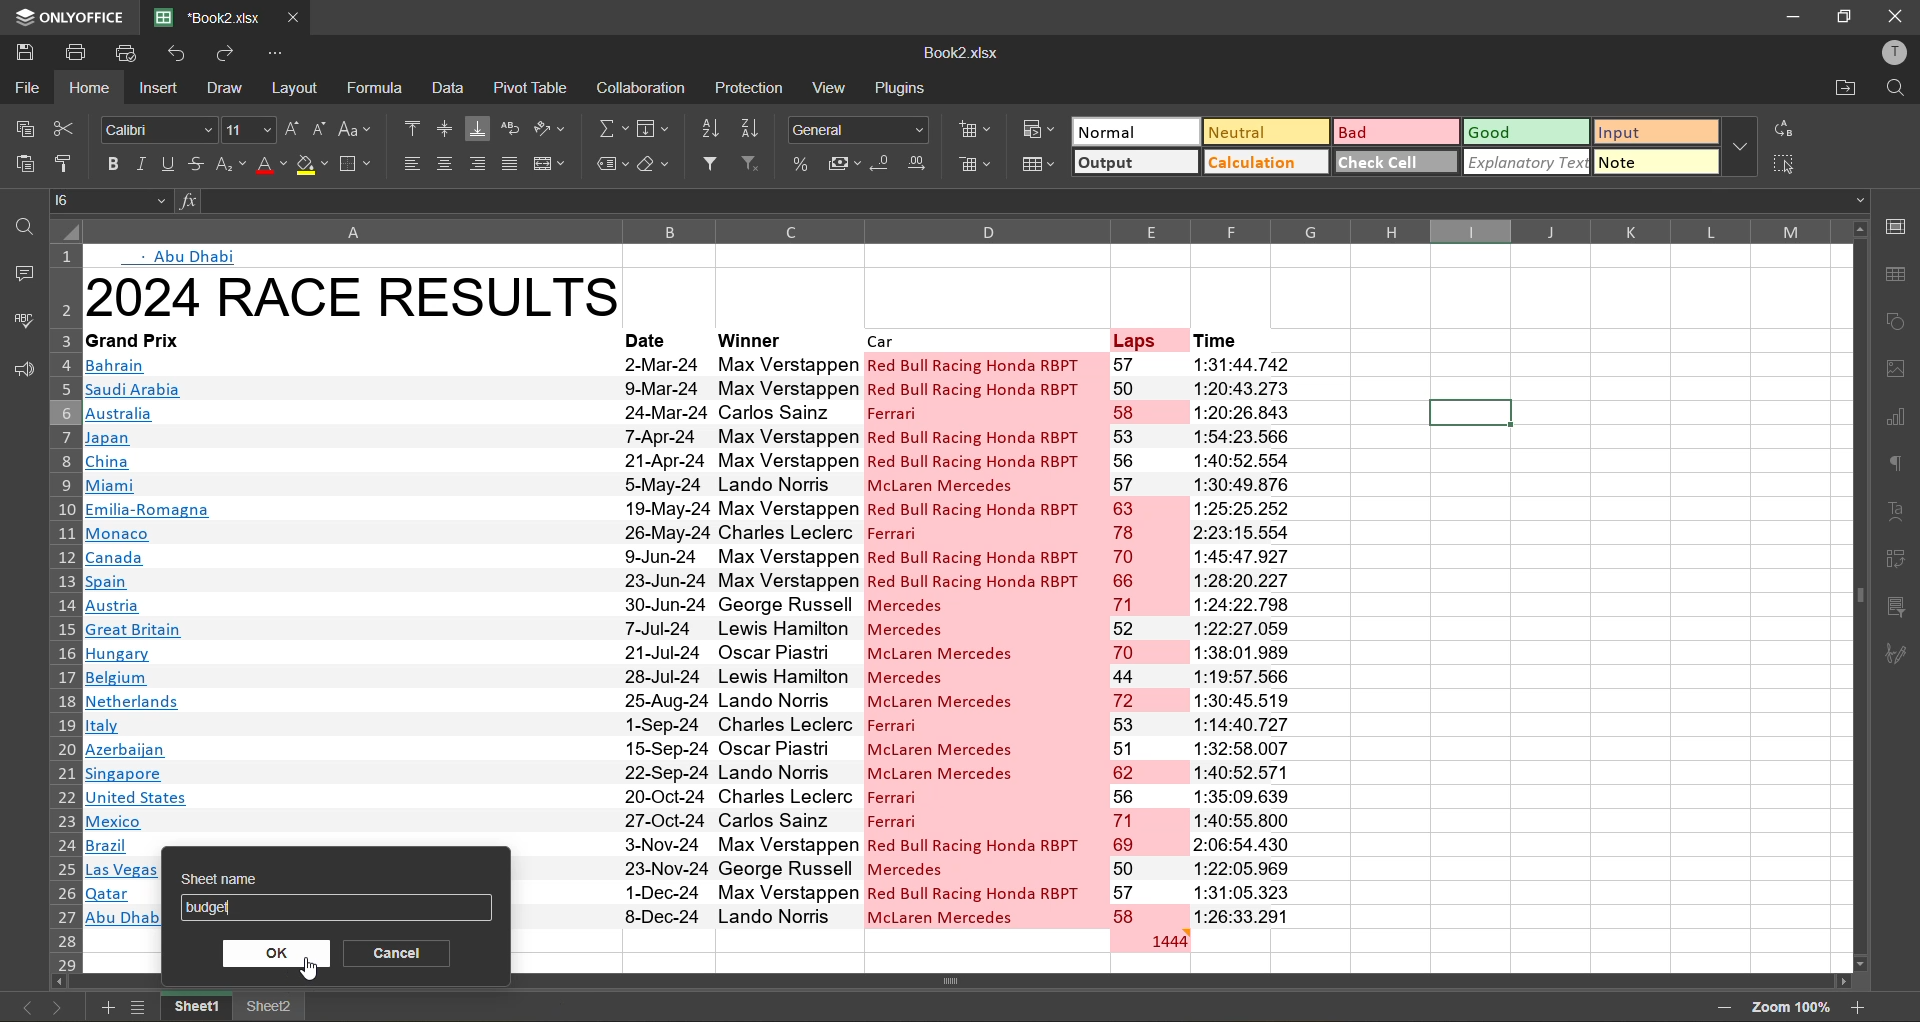  What do you see at coordinates (156, 127) in the screenshot?
I see `font style` at bounding box center [156, 127].